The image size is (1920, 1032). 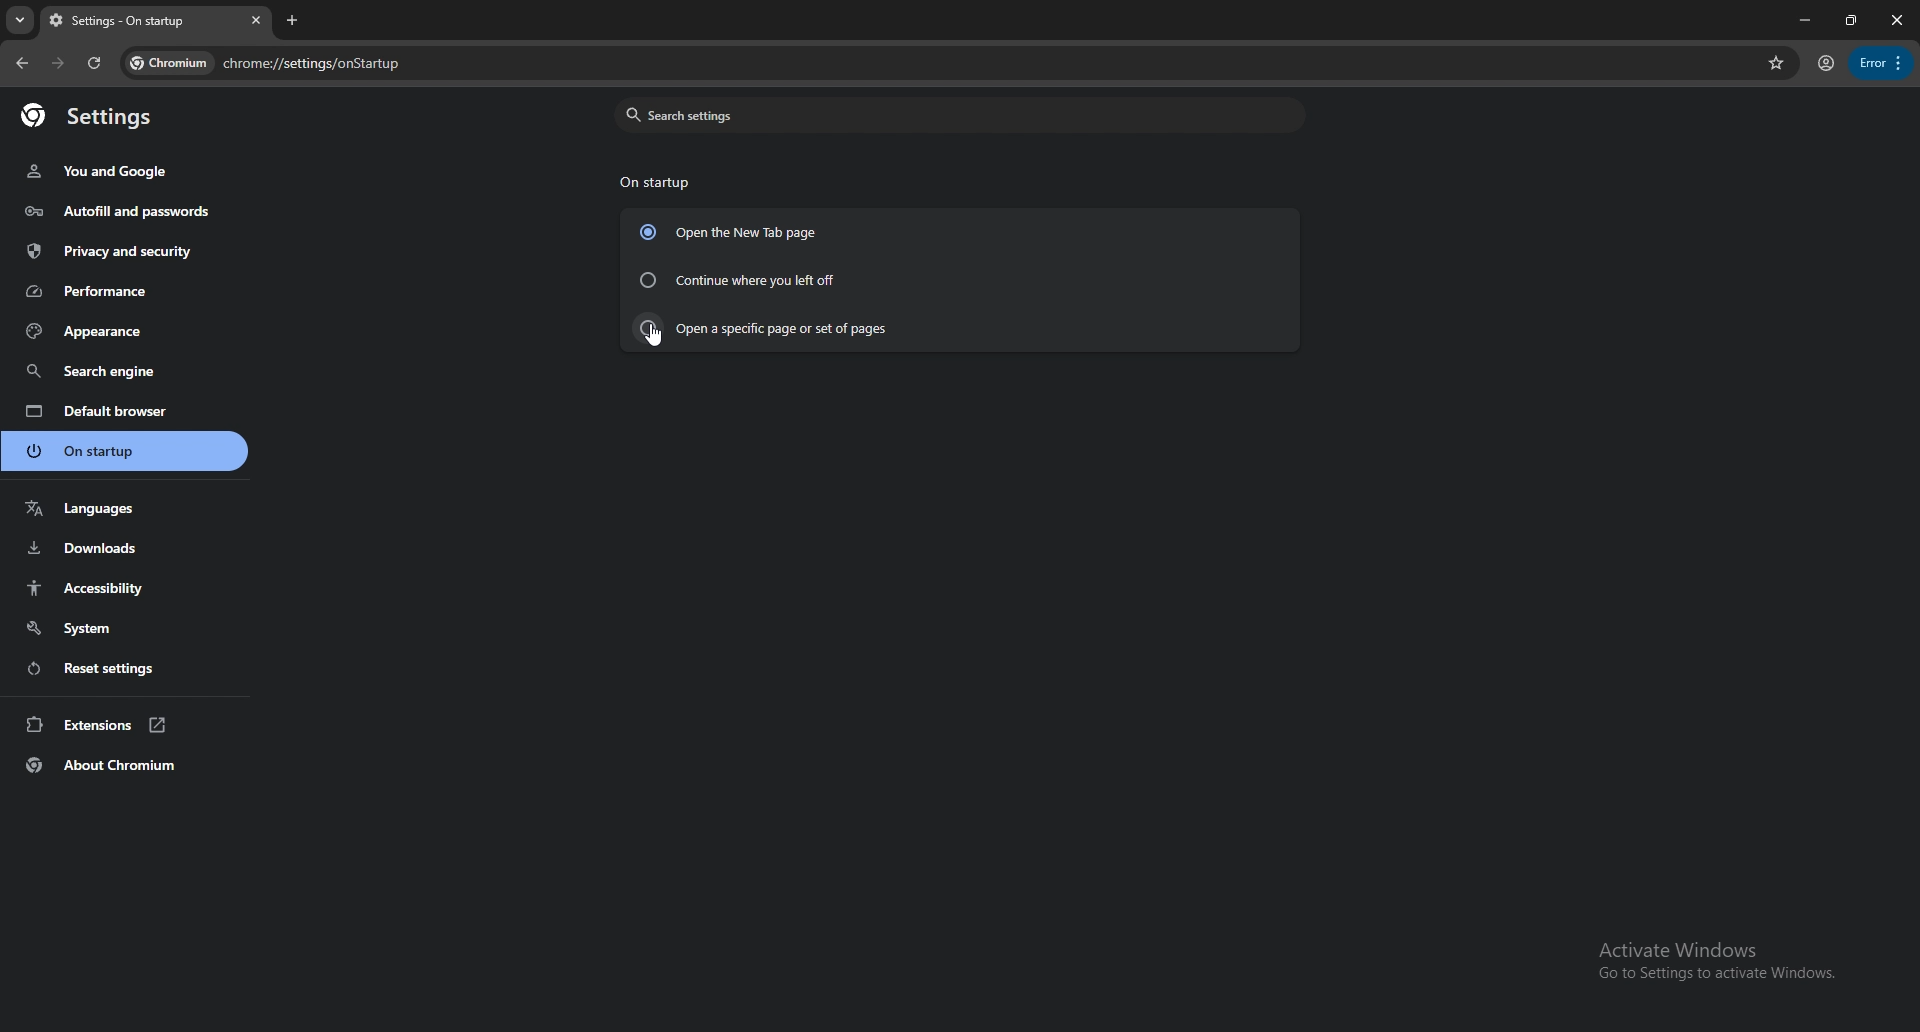 What do you see at coordinates (118, 213) in the screenshot?
I see `autofill and passwords` at bounding box center [118, 213].